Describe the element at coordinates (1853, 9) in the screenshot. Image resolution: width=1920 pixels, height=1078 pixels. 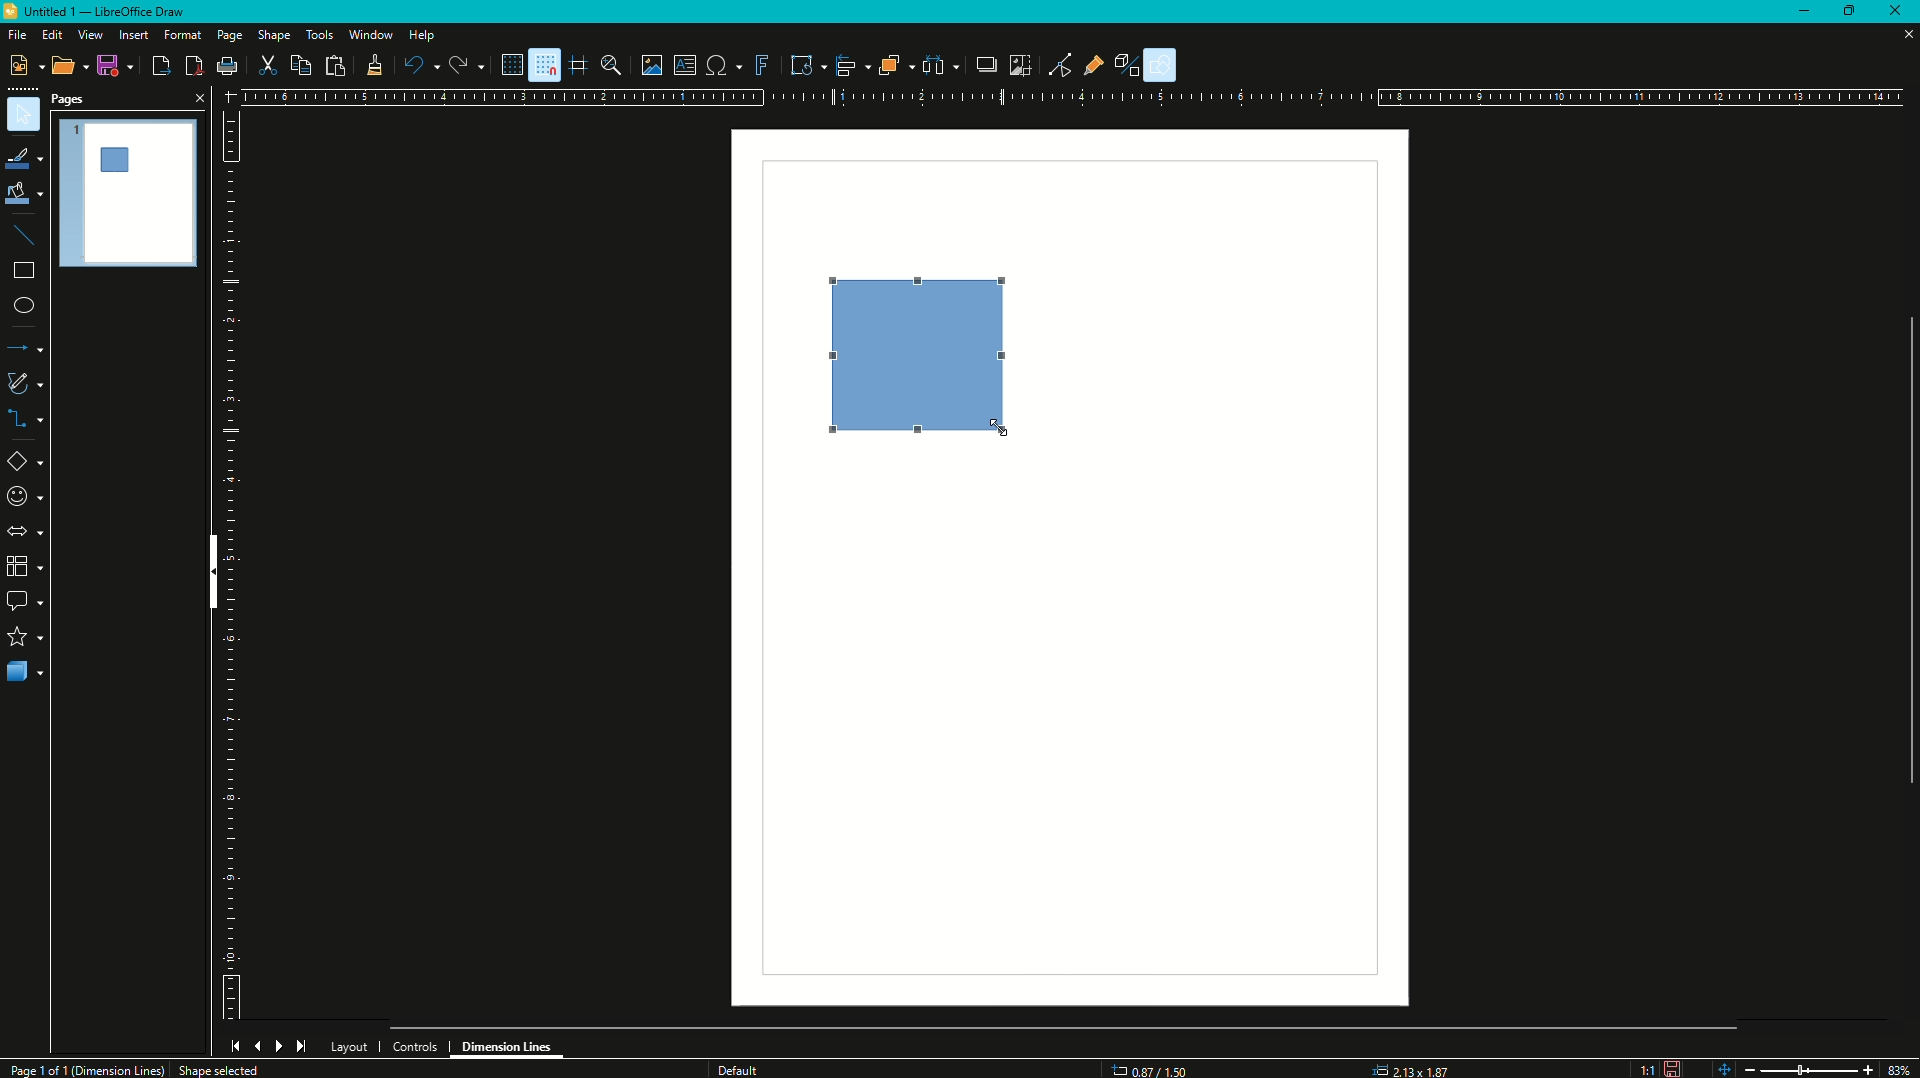
I see `Restore` at that location.